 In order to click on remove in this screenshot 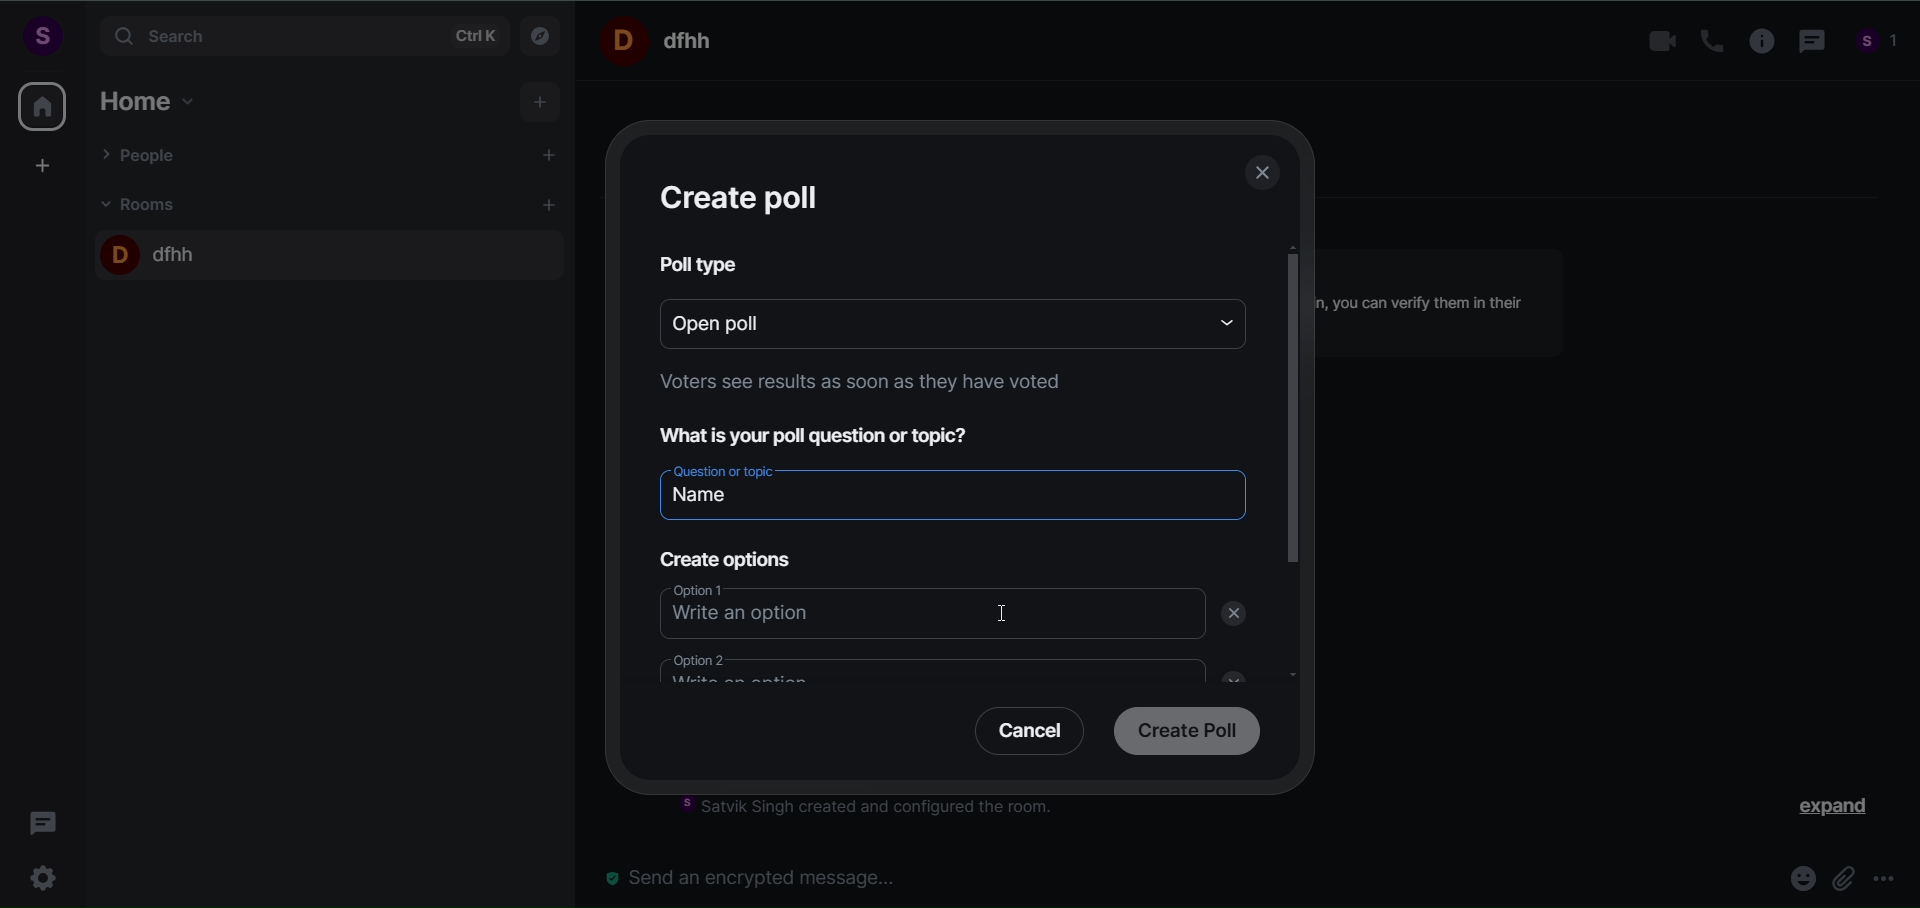, I will do `click(1238, 614)`.